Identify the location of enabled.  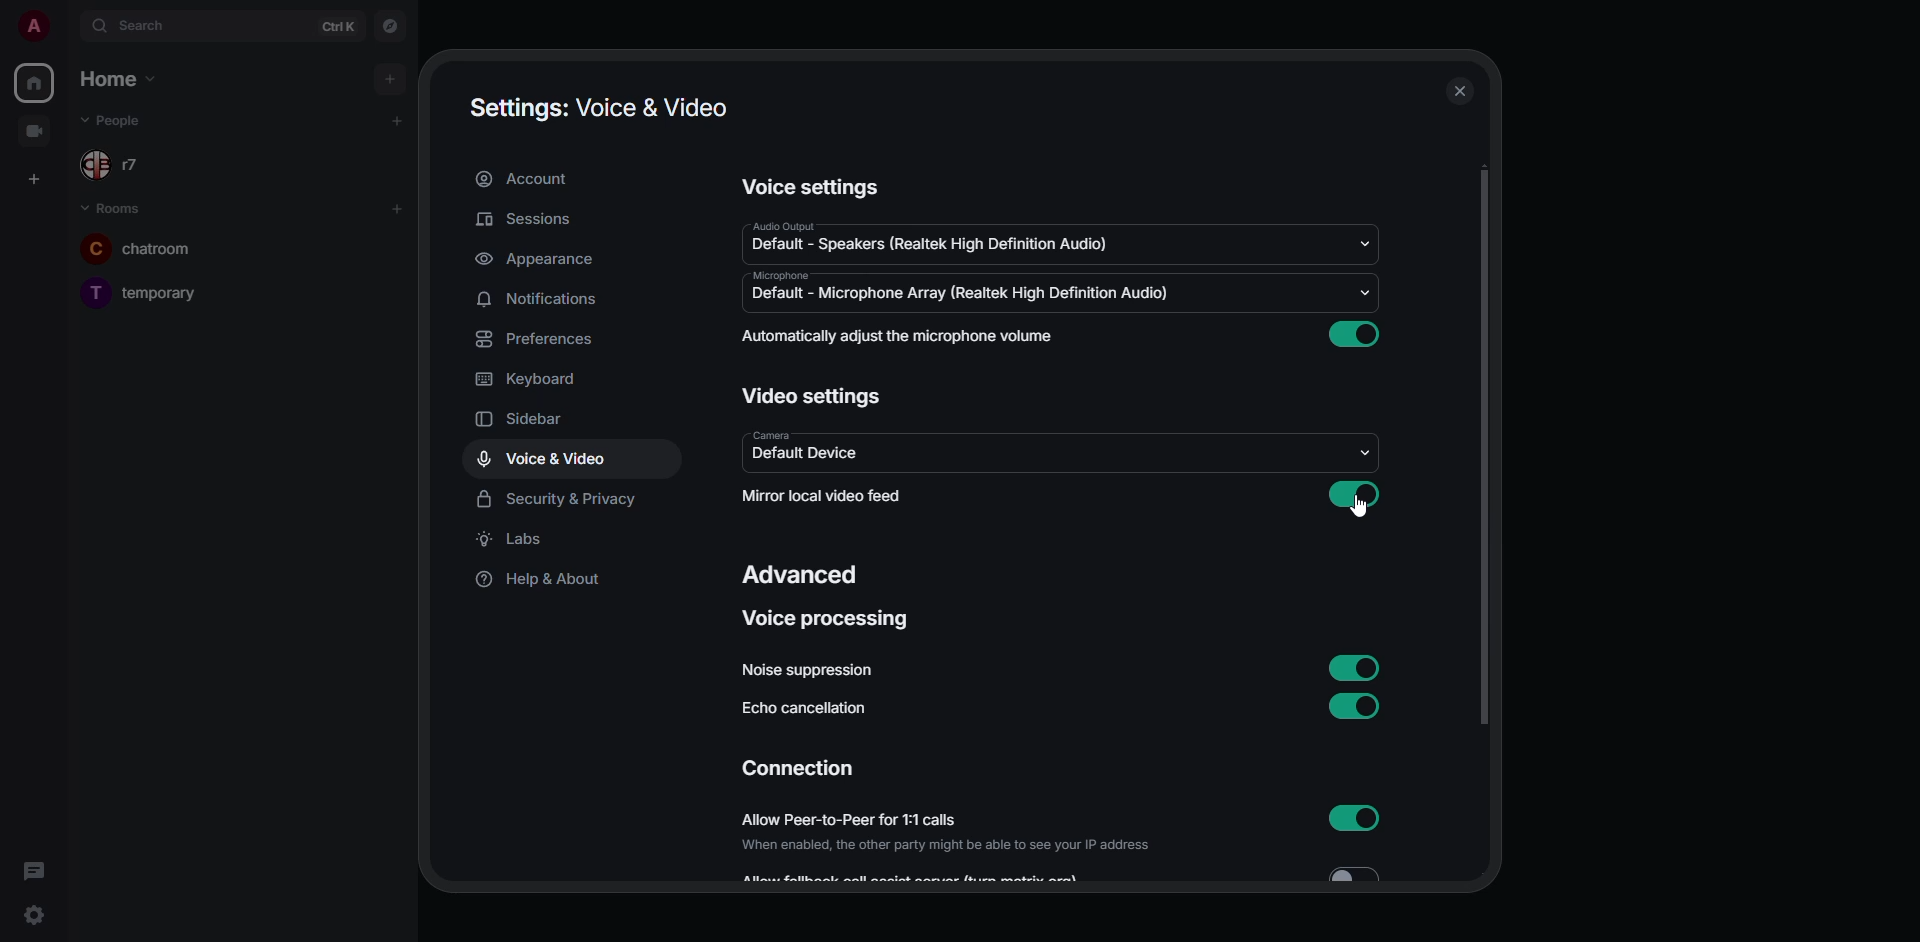
(1357, 333).